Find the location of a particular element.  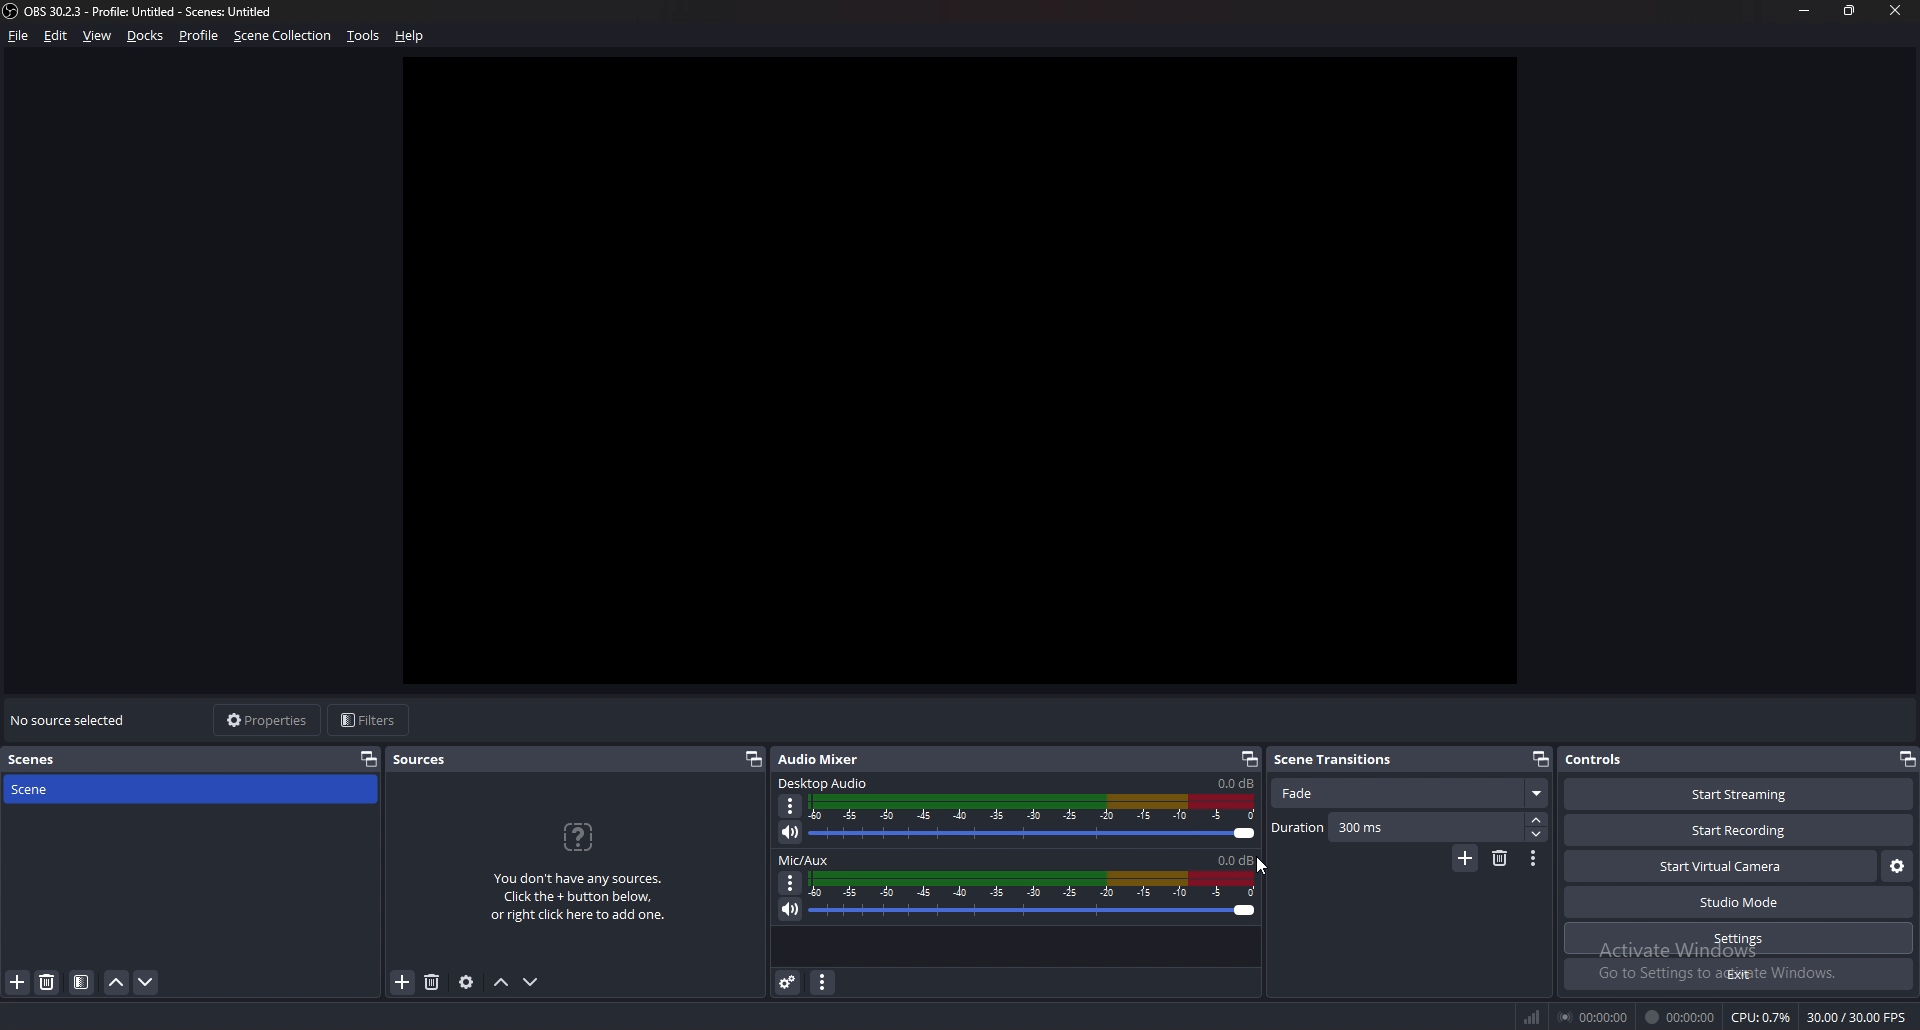

audio bar is located at coordinates (1036, 818).